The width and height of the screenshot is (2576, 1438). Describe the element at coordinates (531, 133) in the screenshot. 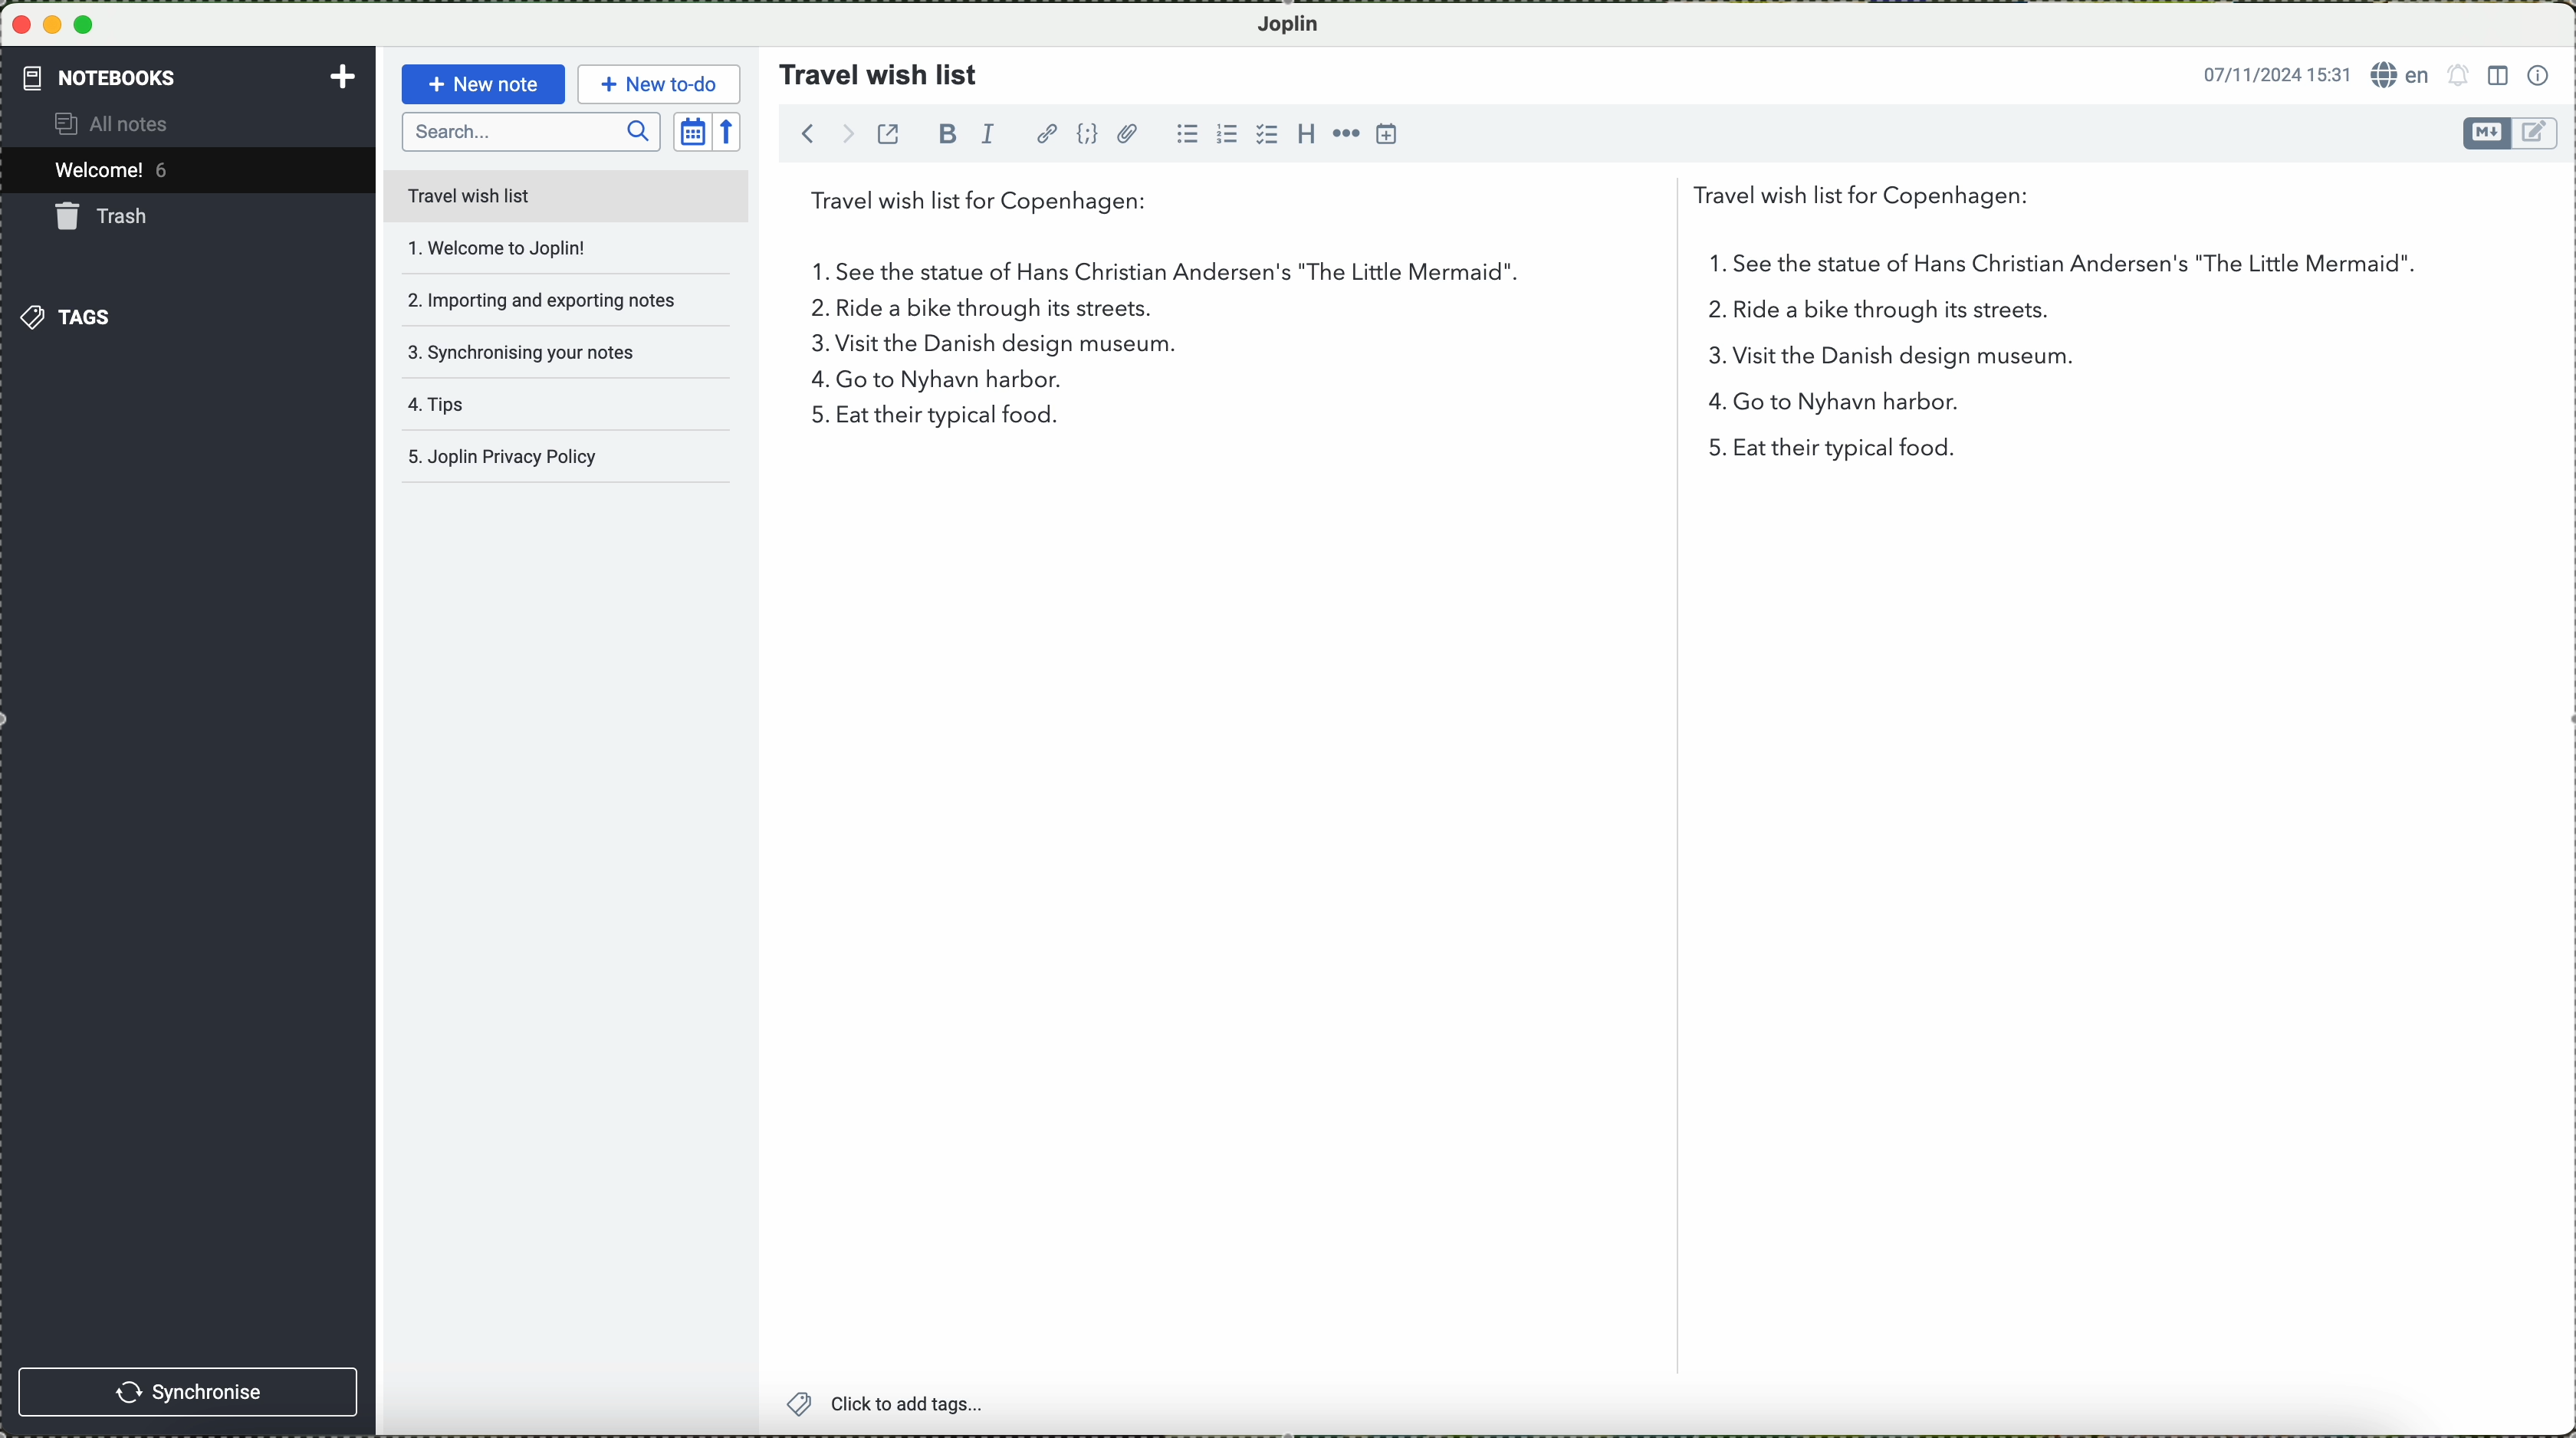

I see `search bar` at that location.